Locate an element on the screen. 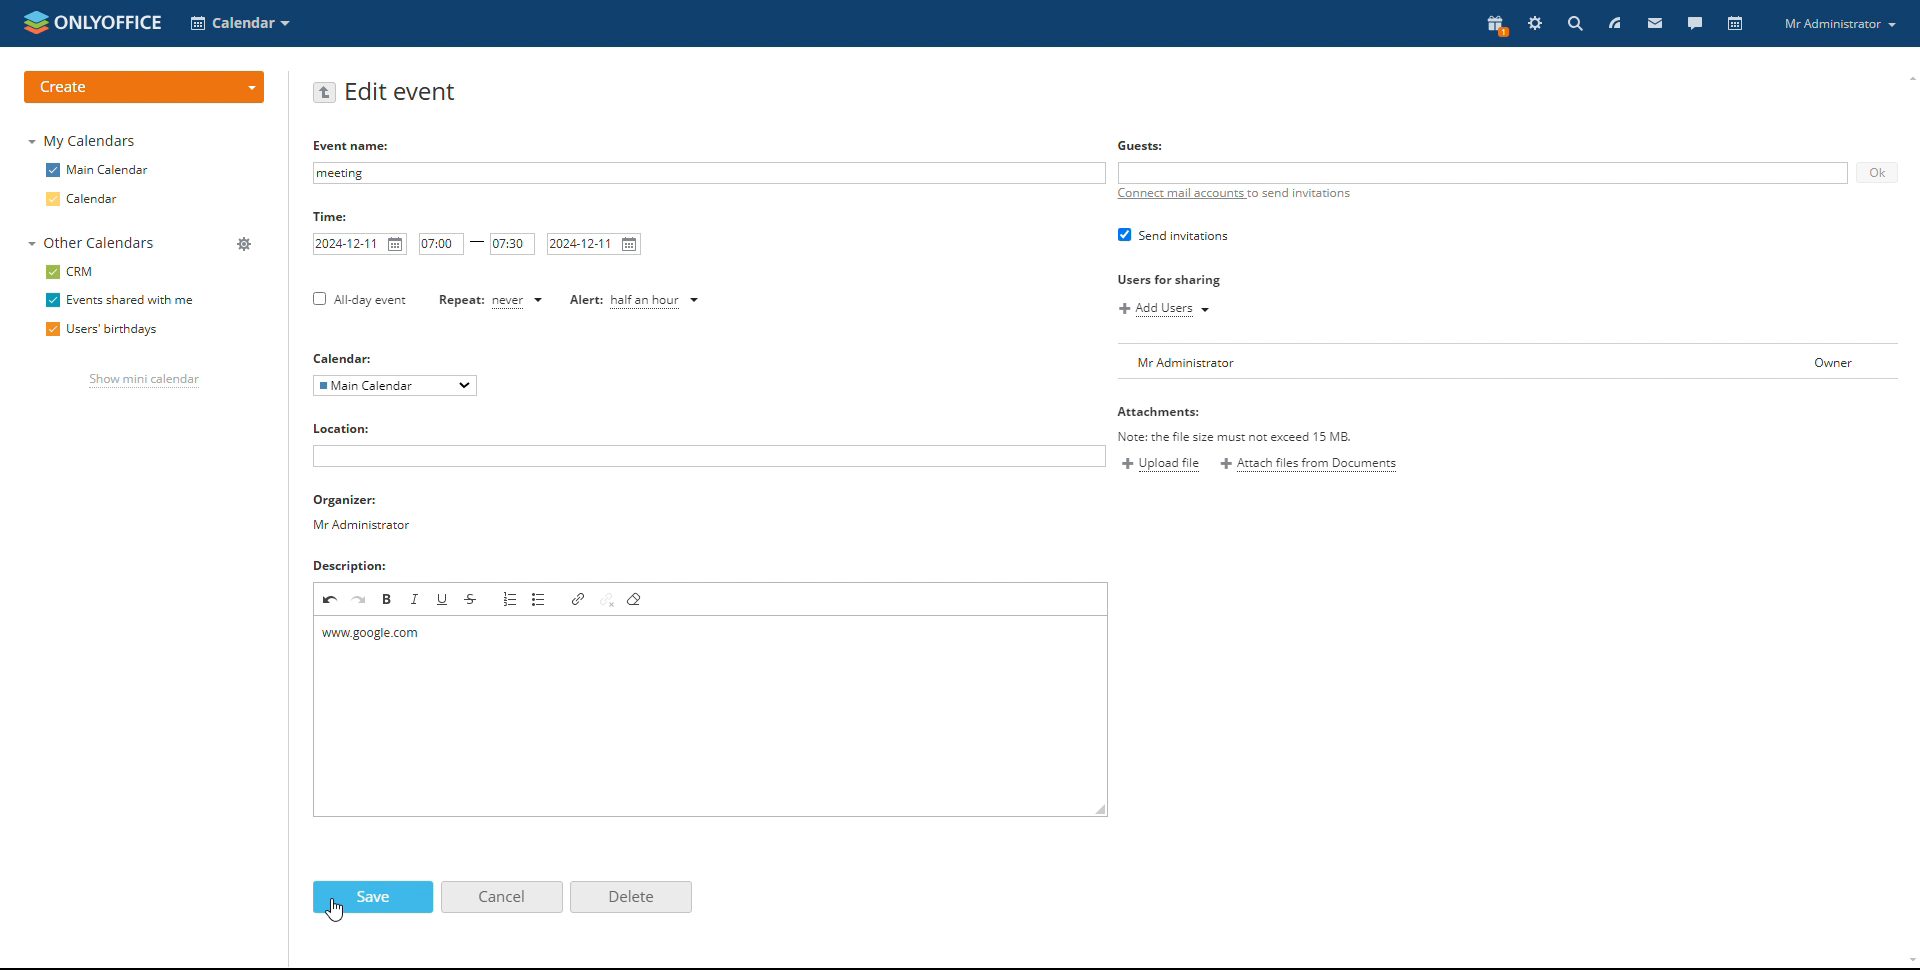  Calendar: is located at coordinates (343, 358).